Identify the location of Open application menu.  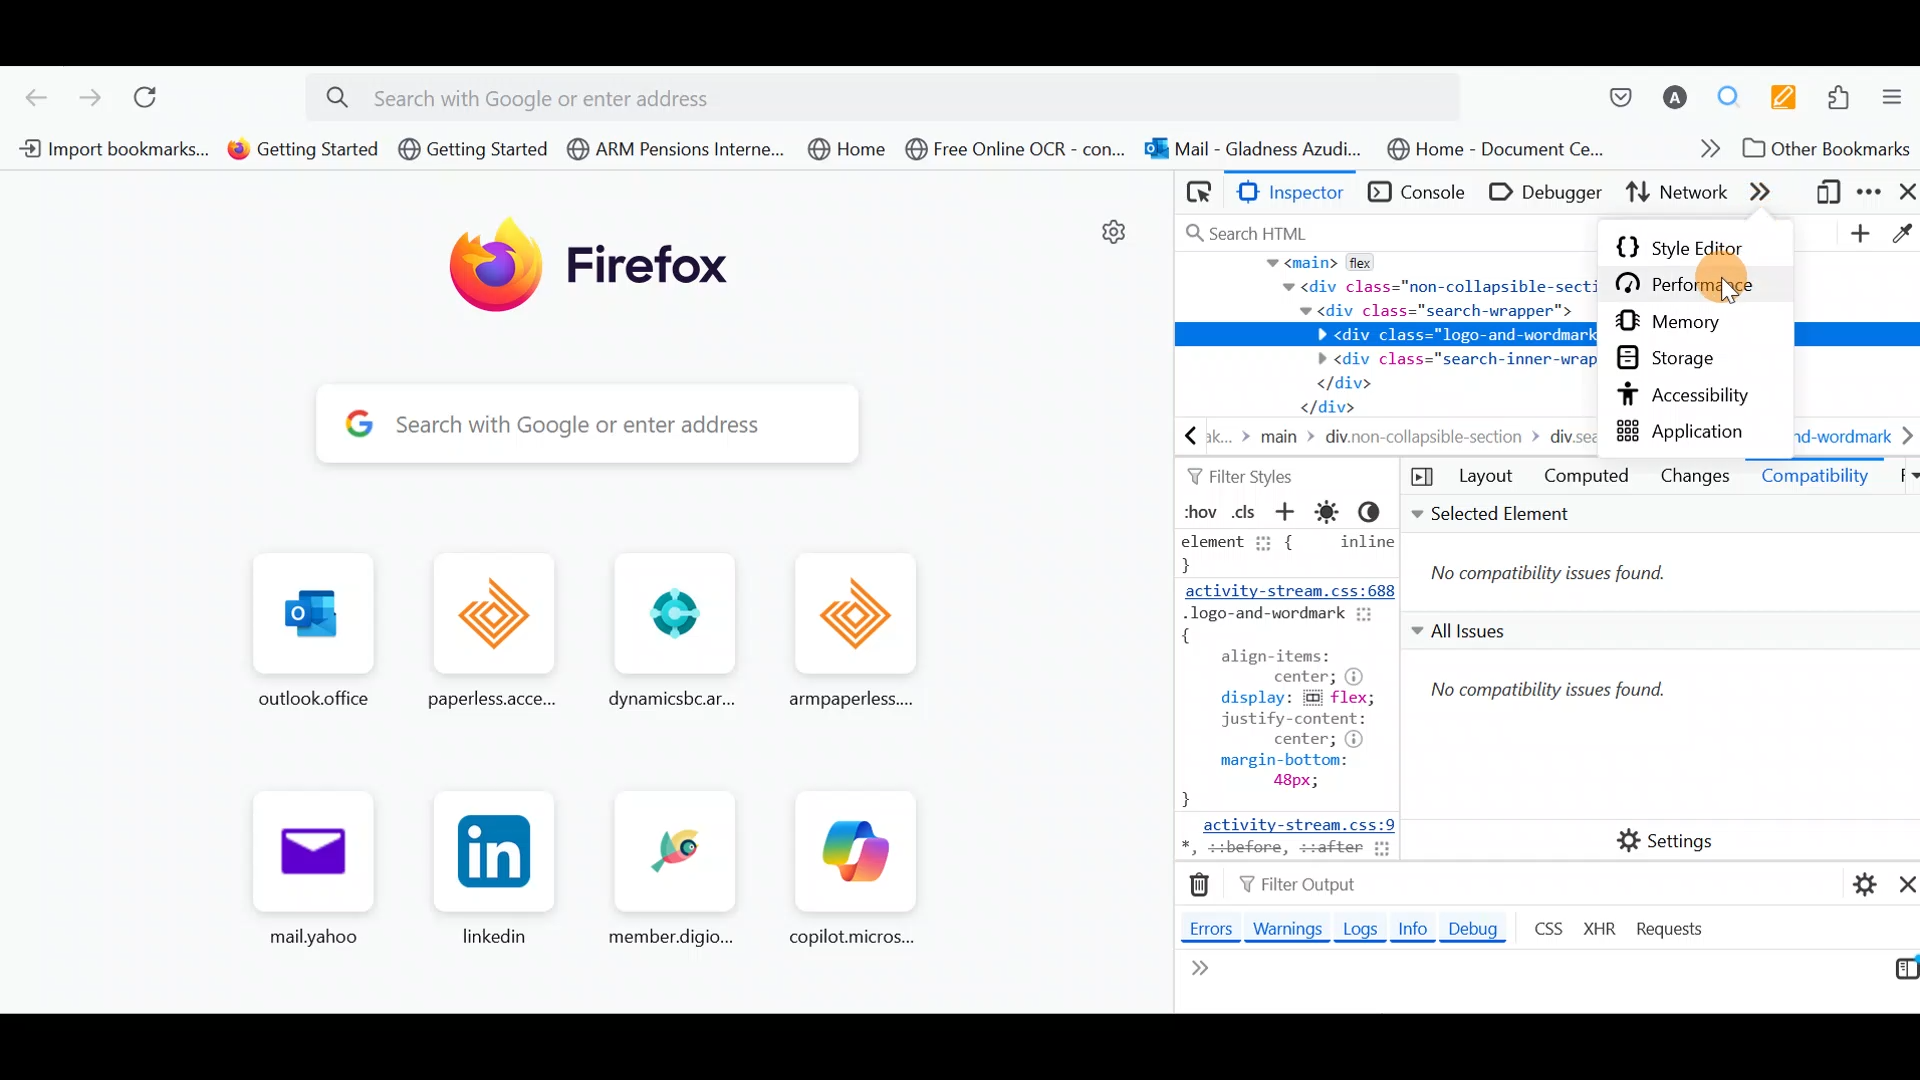
(1897, 101).